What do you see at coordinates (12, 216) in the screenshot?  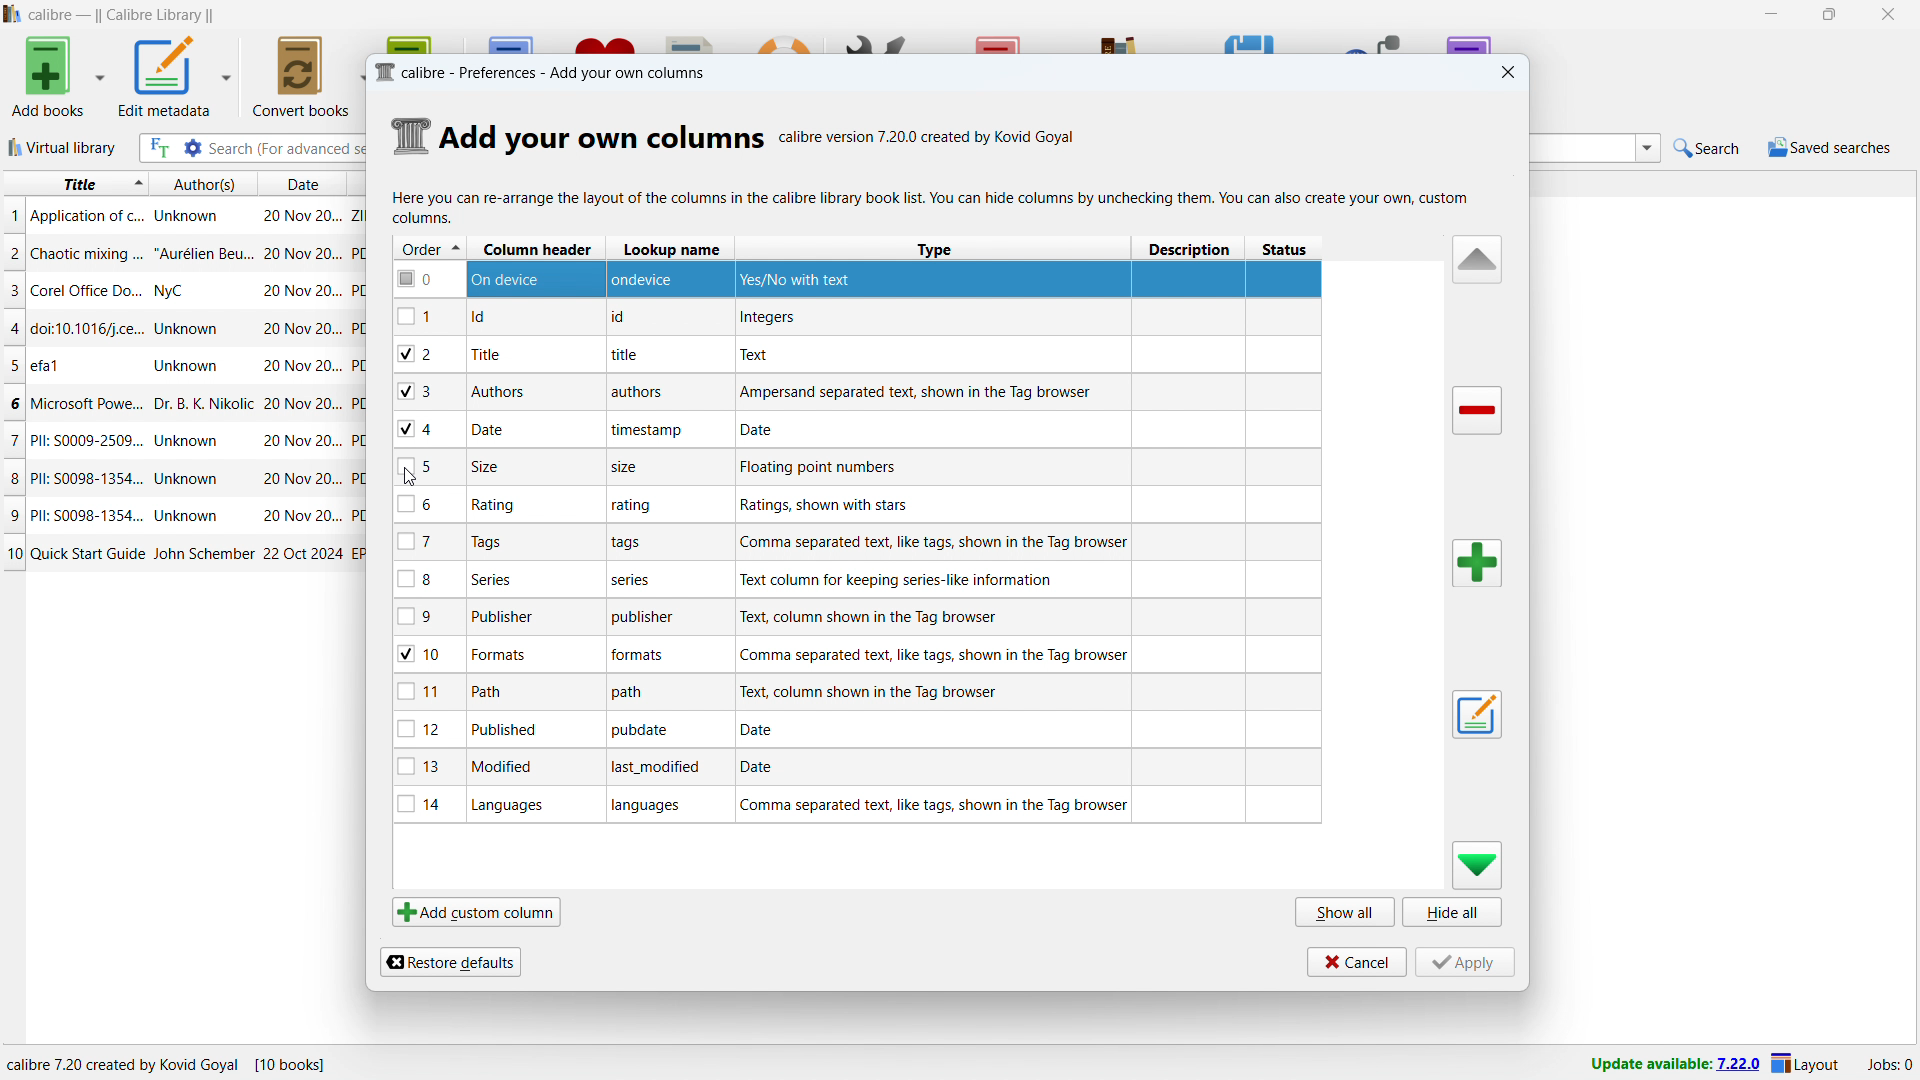 I see `1` at bounding box center [12, 216].